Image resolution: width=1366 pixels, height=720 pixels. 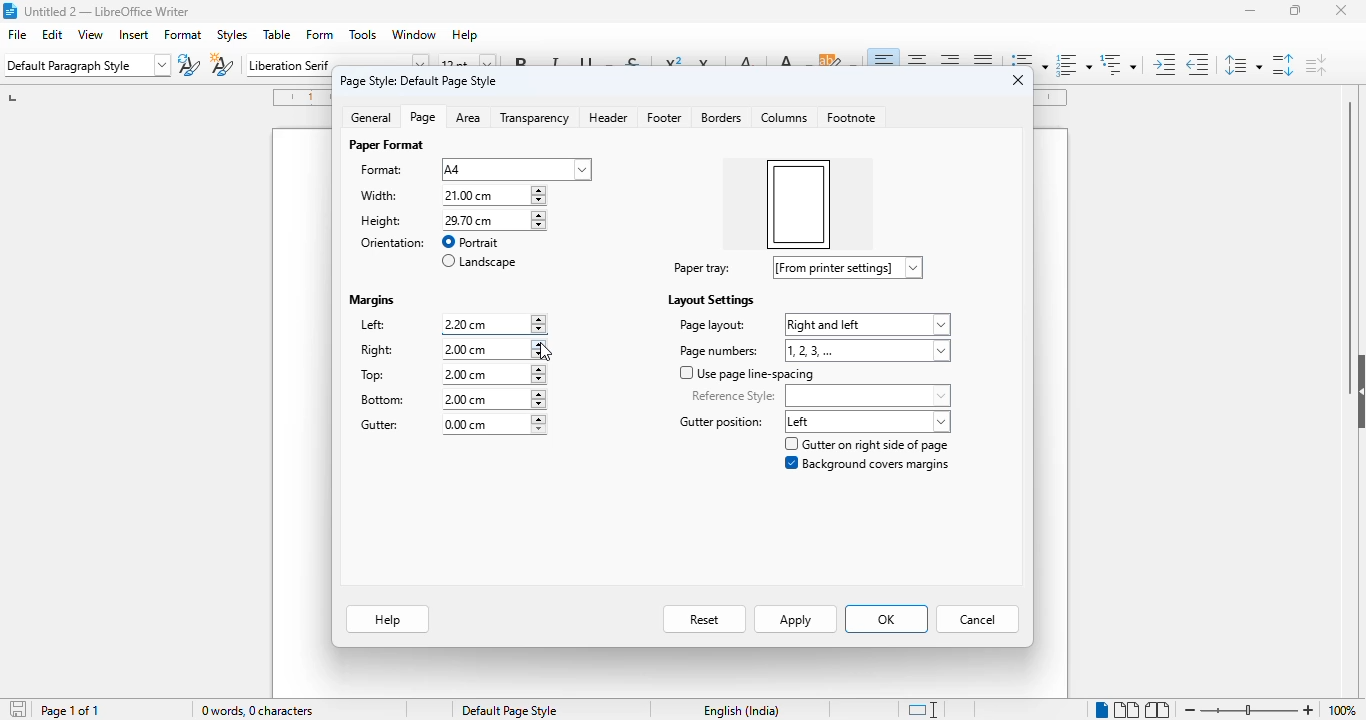 I want to click on close, so click(x=1340, y=10).